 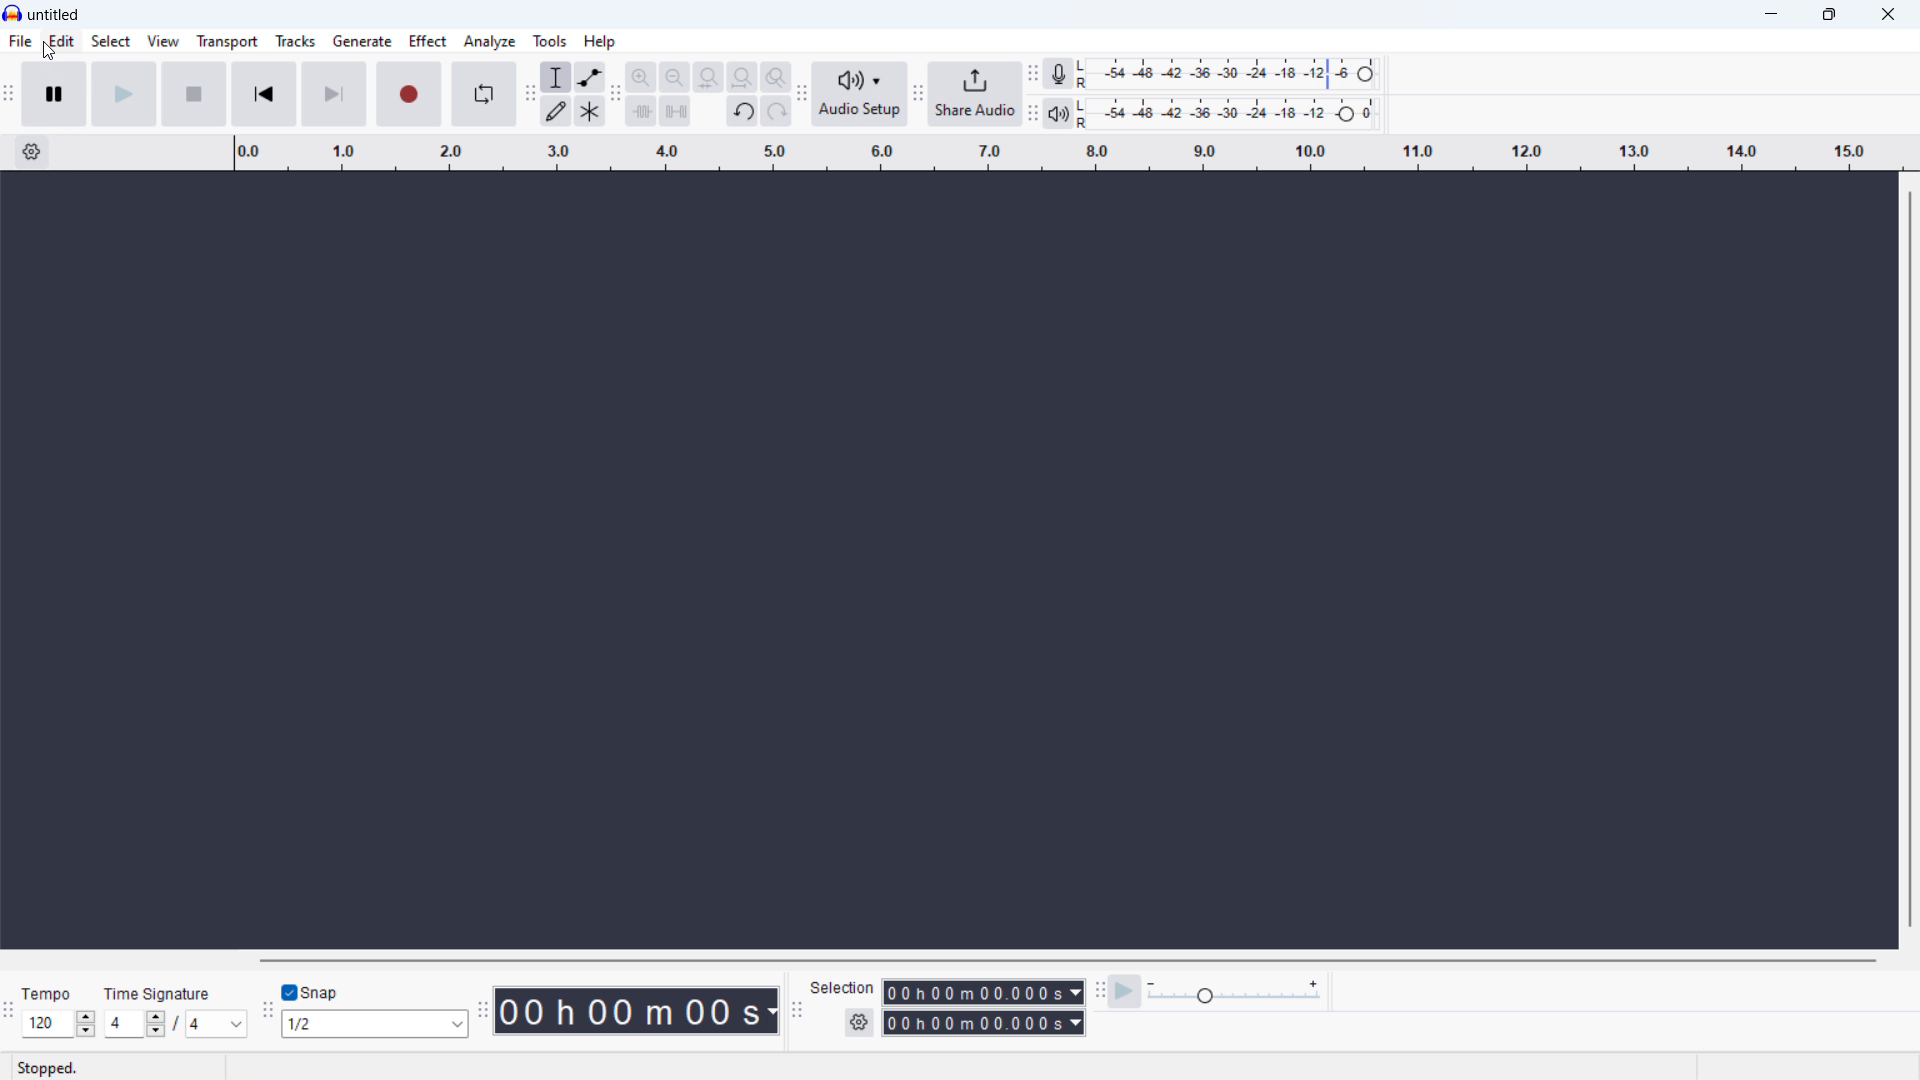 I want to click on time toolbar, so click(x=483, y=1012).